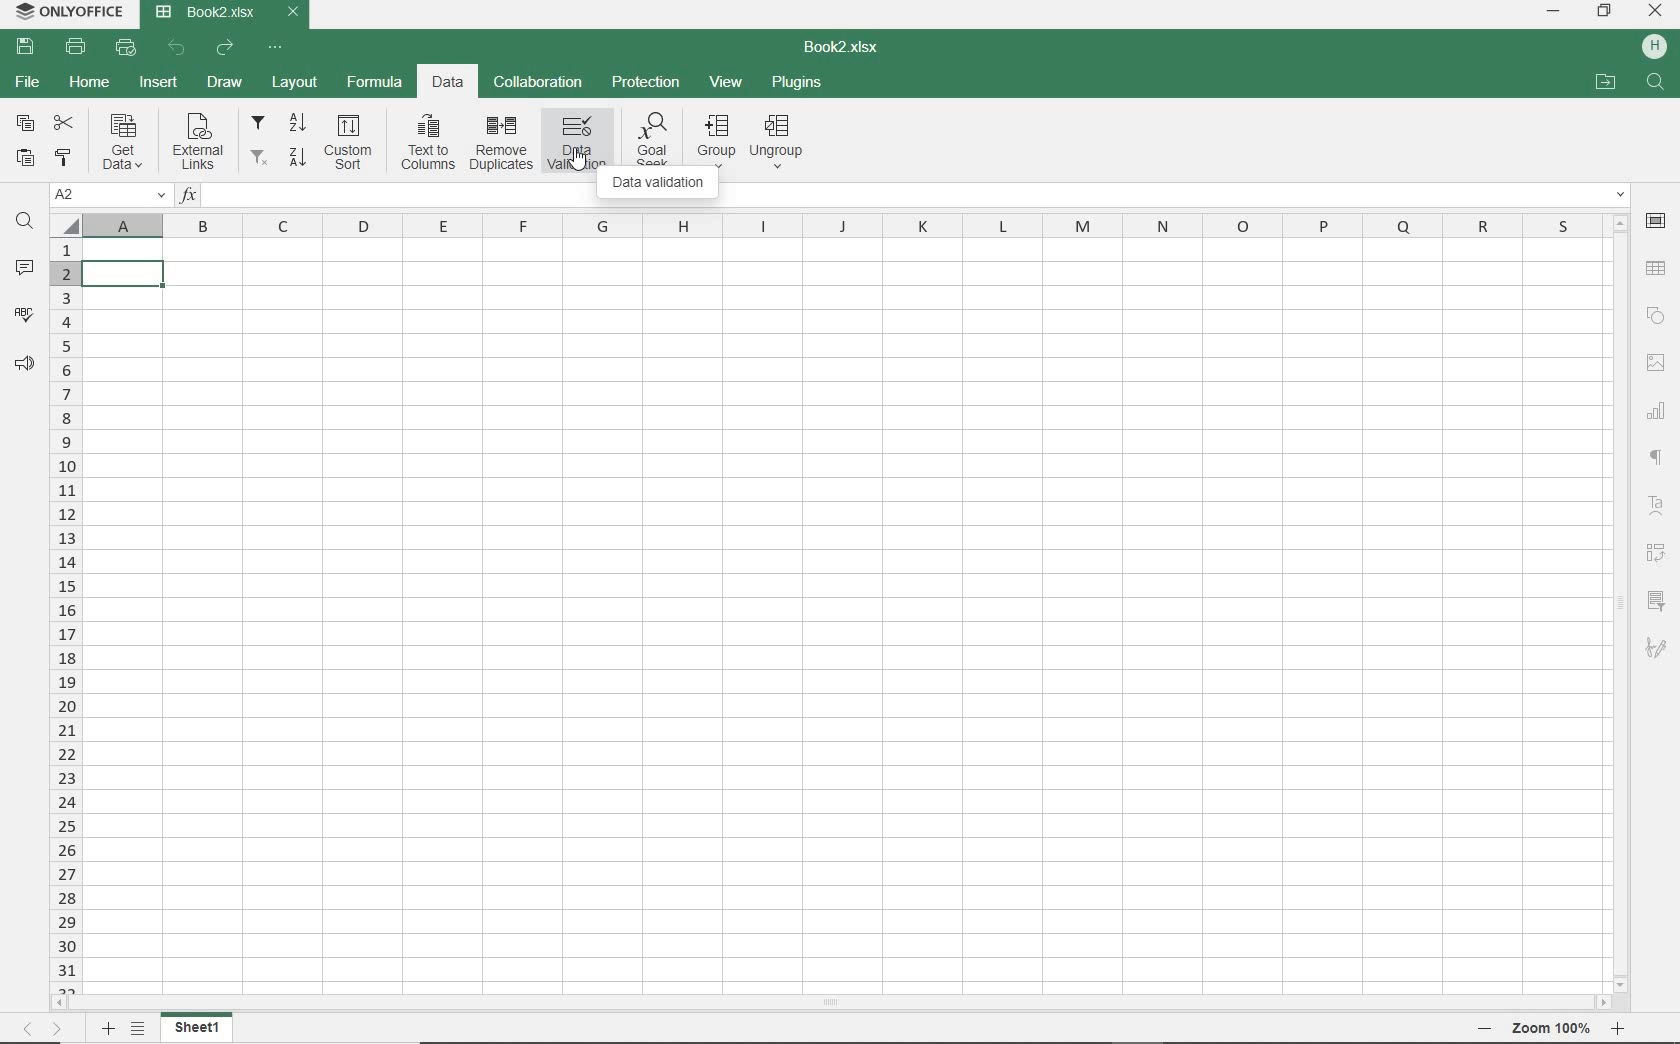  What do you see at coordinates (24, 125) in the screenshot?
I see `COPY` at bounding box center [24, 125].